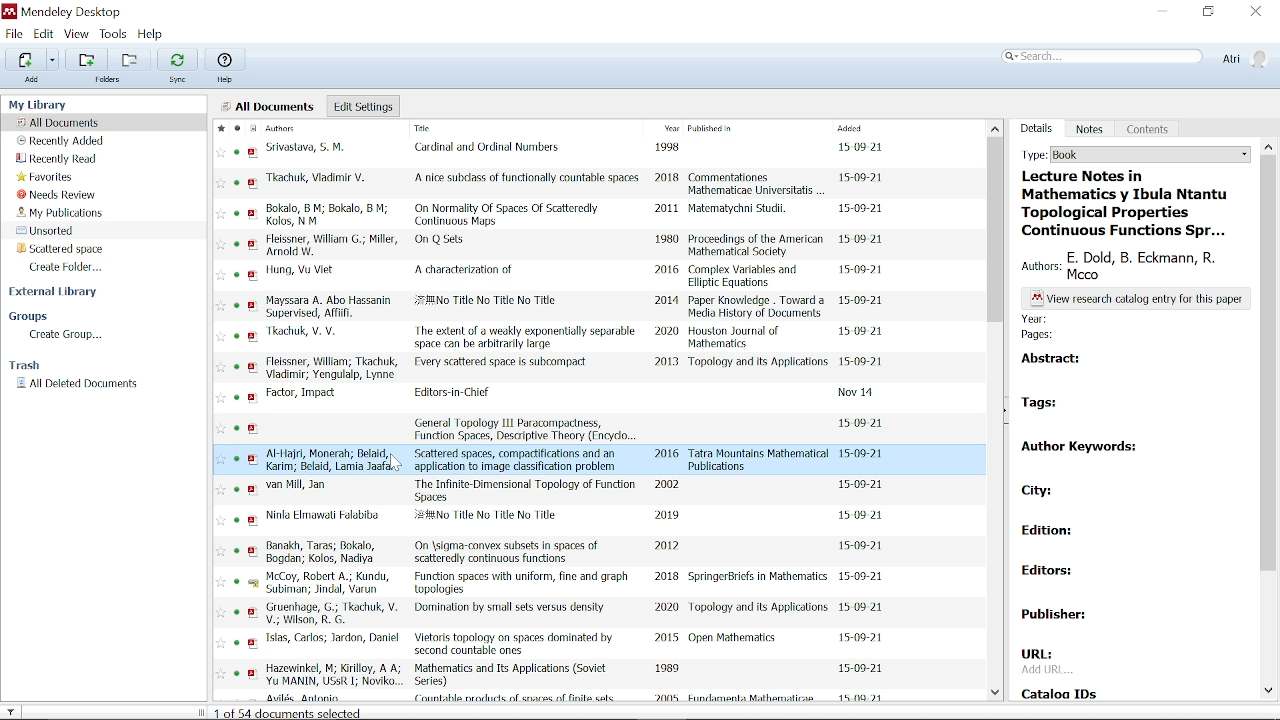 Image resolution: width=1280 pixels, height=720 pixels. I want to click on title, so click(524, 336).